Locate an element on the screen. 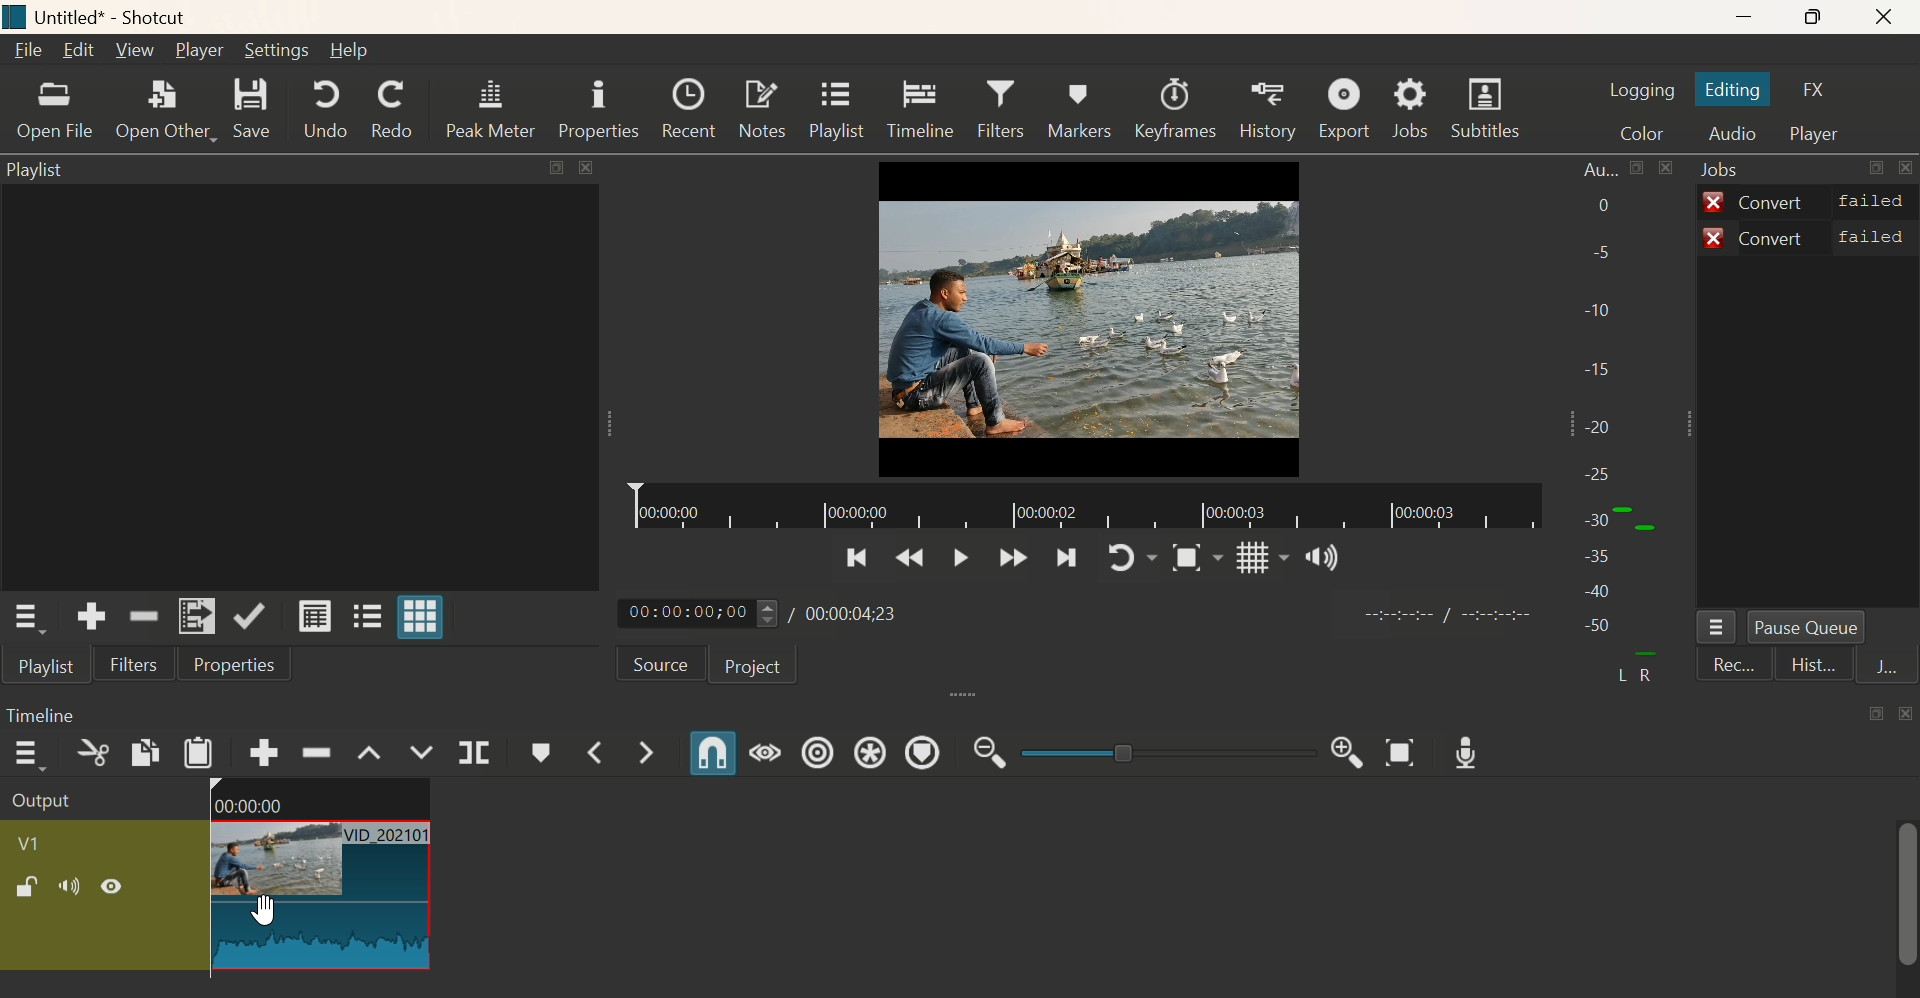  Jobs is located at coordinates (1418, 108).